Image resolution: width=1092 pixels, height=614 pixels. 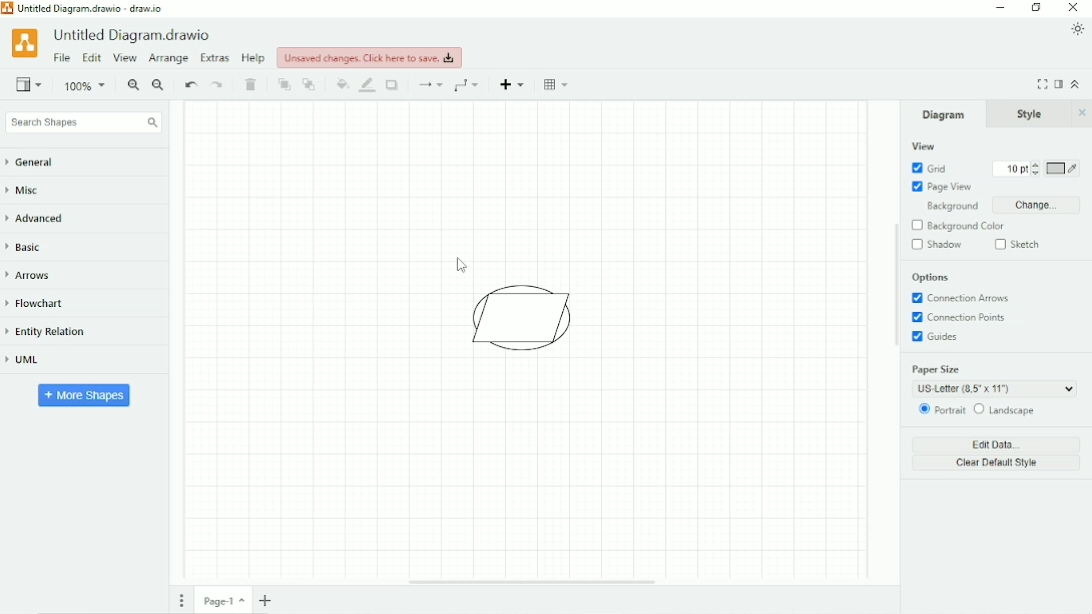 What do you see at coordinates (527, 318) in the screenshot?
I see `Shapes` at bounding box center [527, 318].